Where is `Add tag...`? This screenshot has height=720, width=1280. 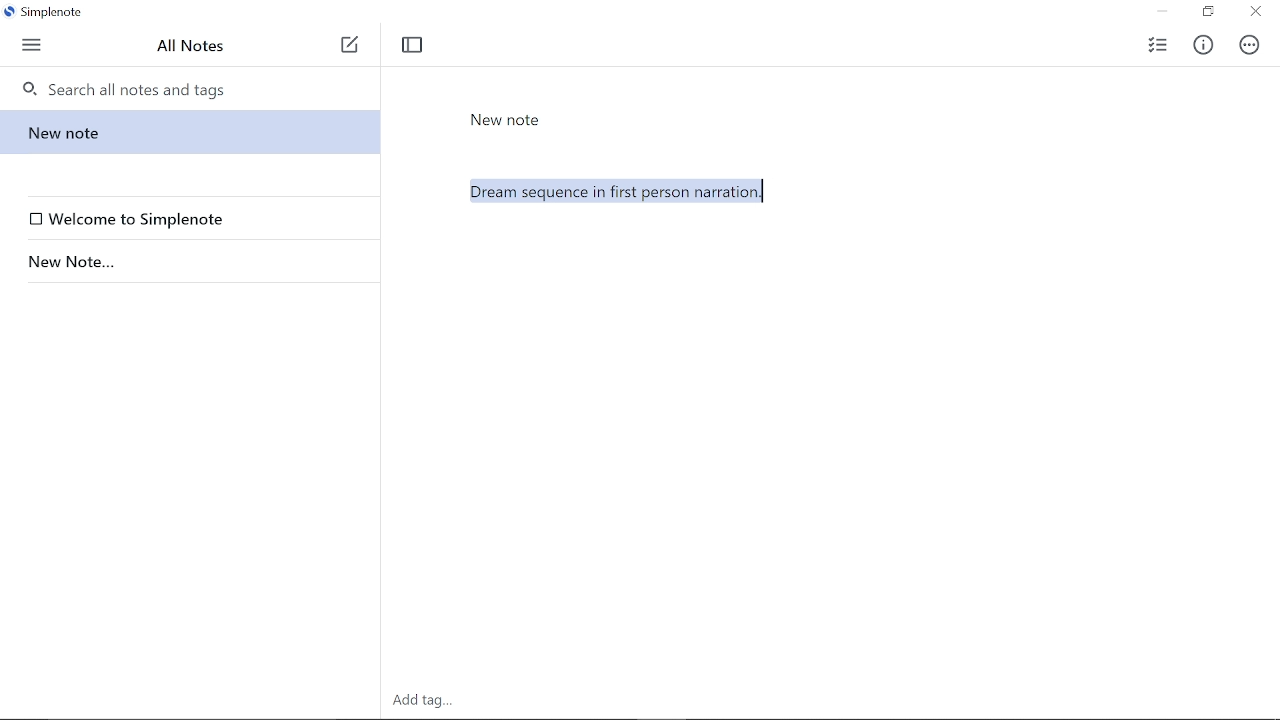
Add tag... is located at coordinates (423, 699).